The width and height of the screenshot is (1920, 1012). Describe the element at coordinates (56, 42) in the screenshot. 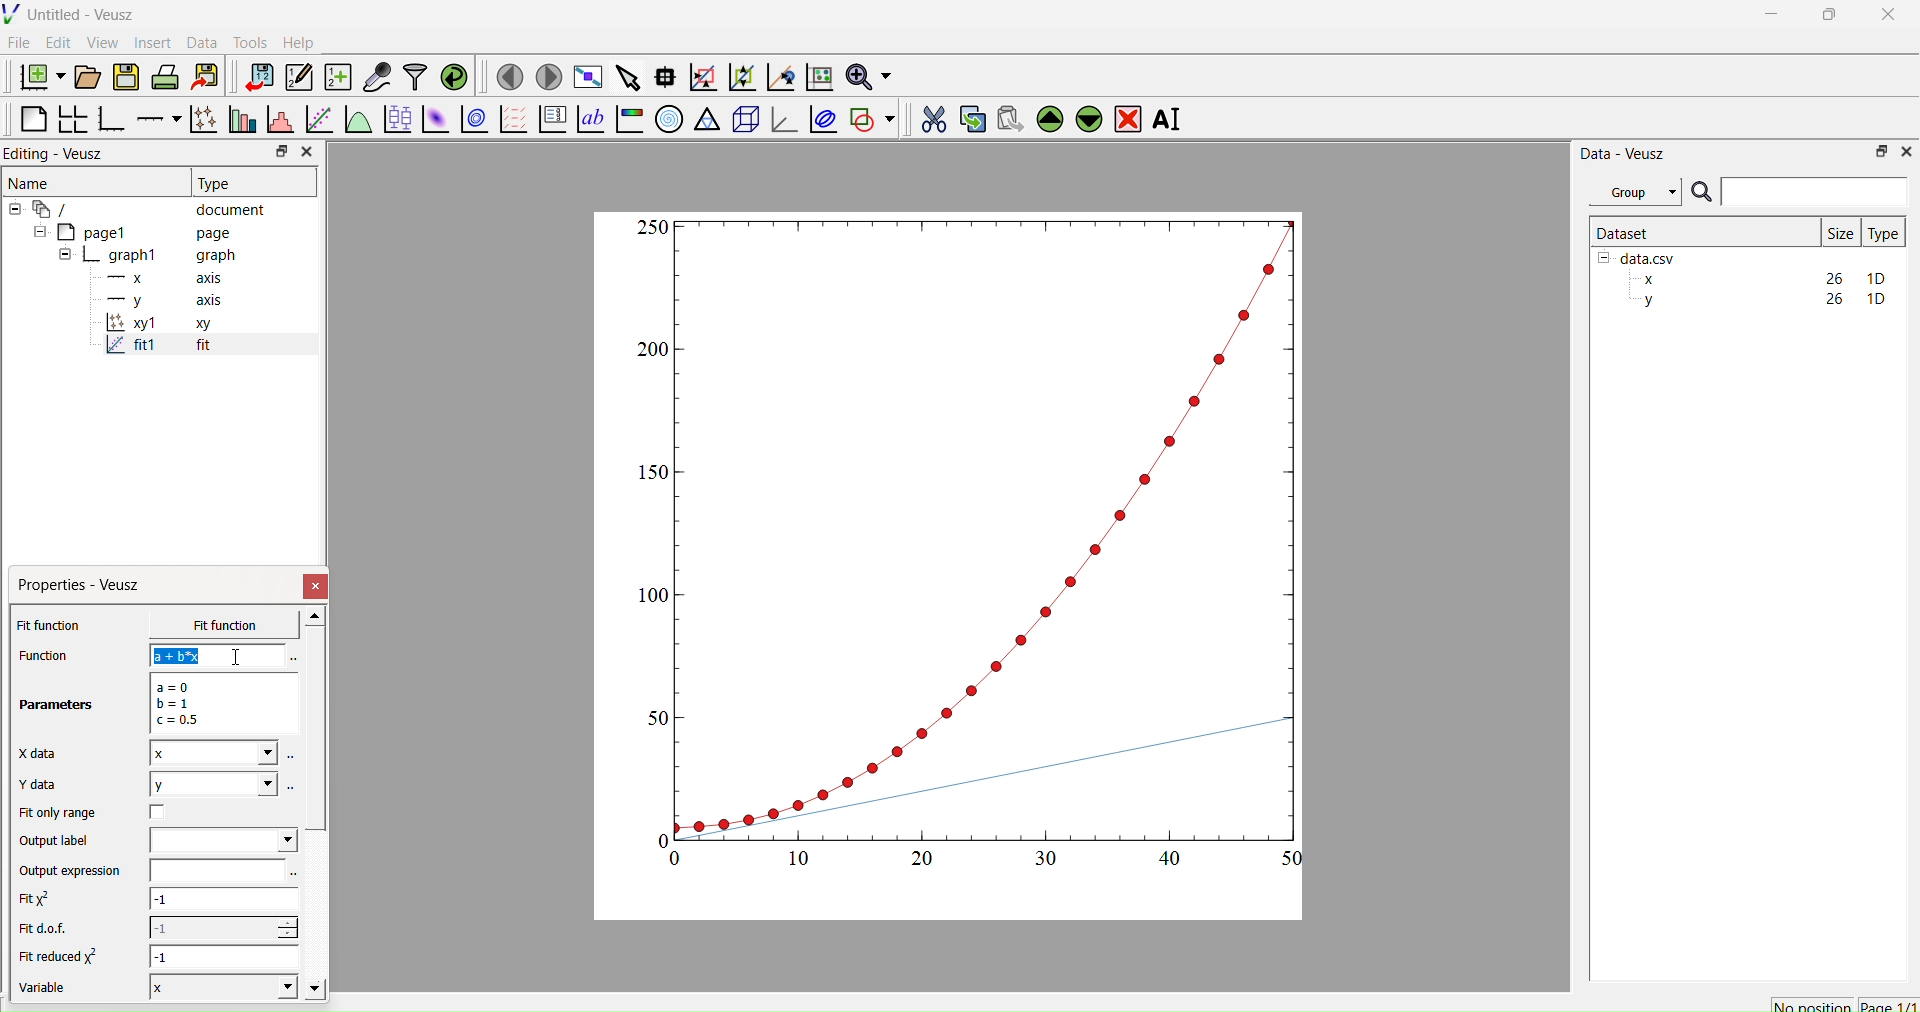

I see `Edit` at that location.